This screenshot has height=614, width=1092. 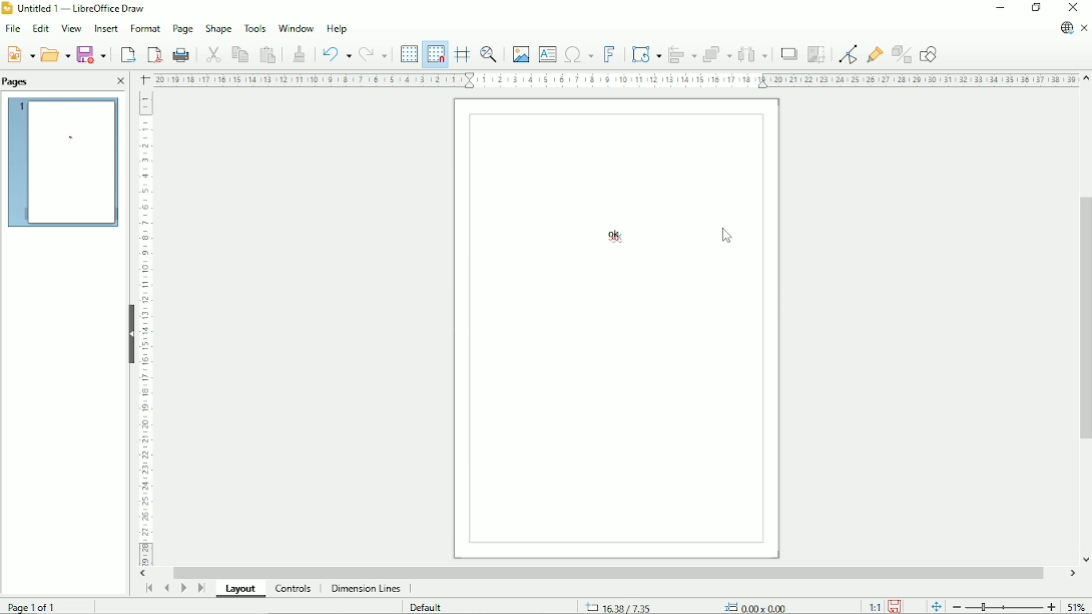 I want to click on Help, so click(x=336, y=28).